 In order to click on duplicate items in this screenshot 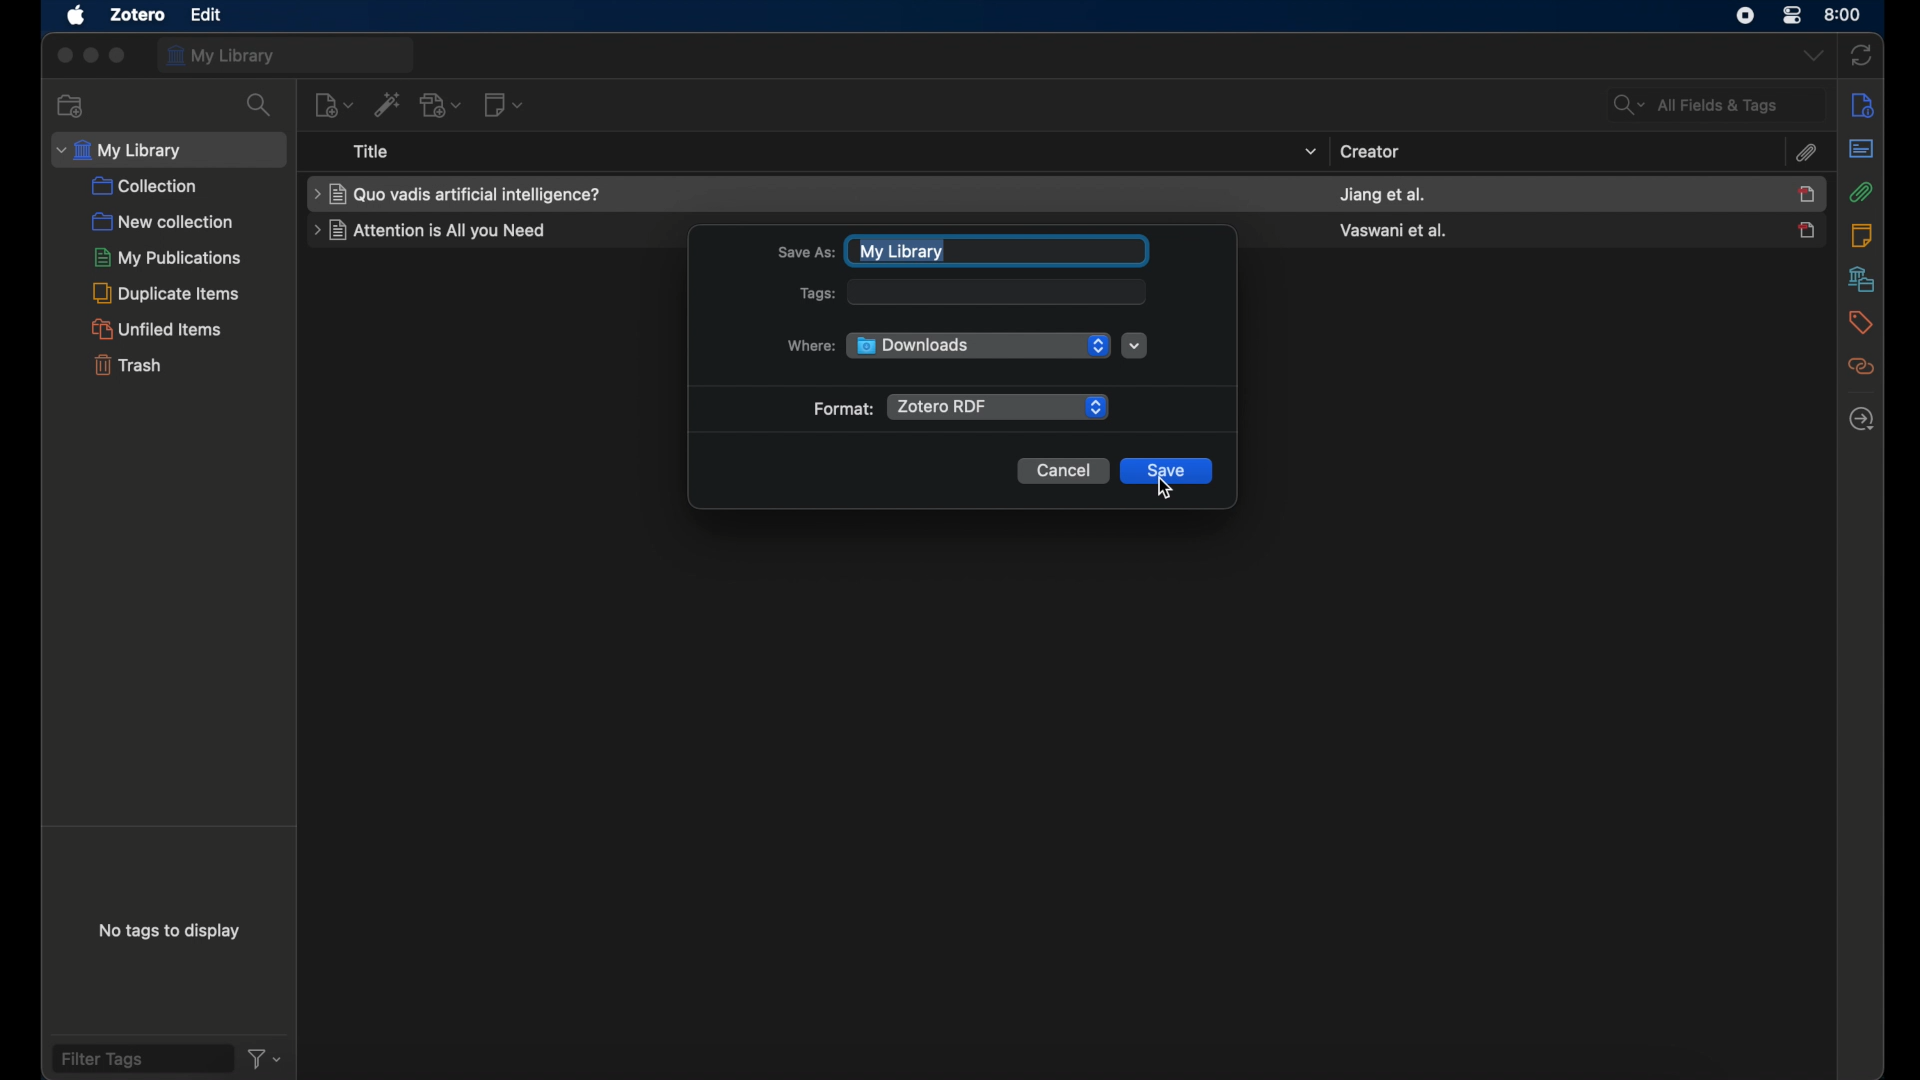, I will do `click(167, 293)`.